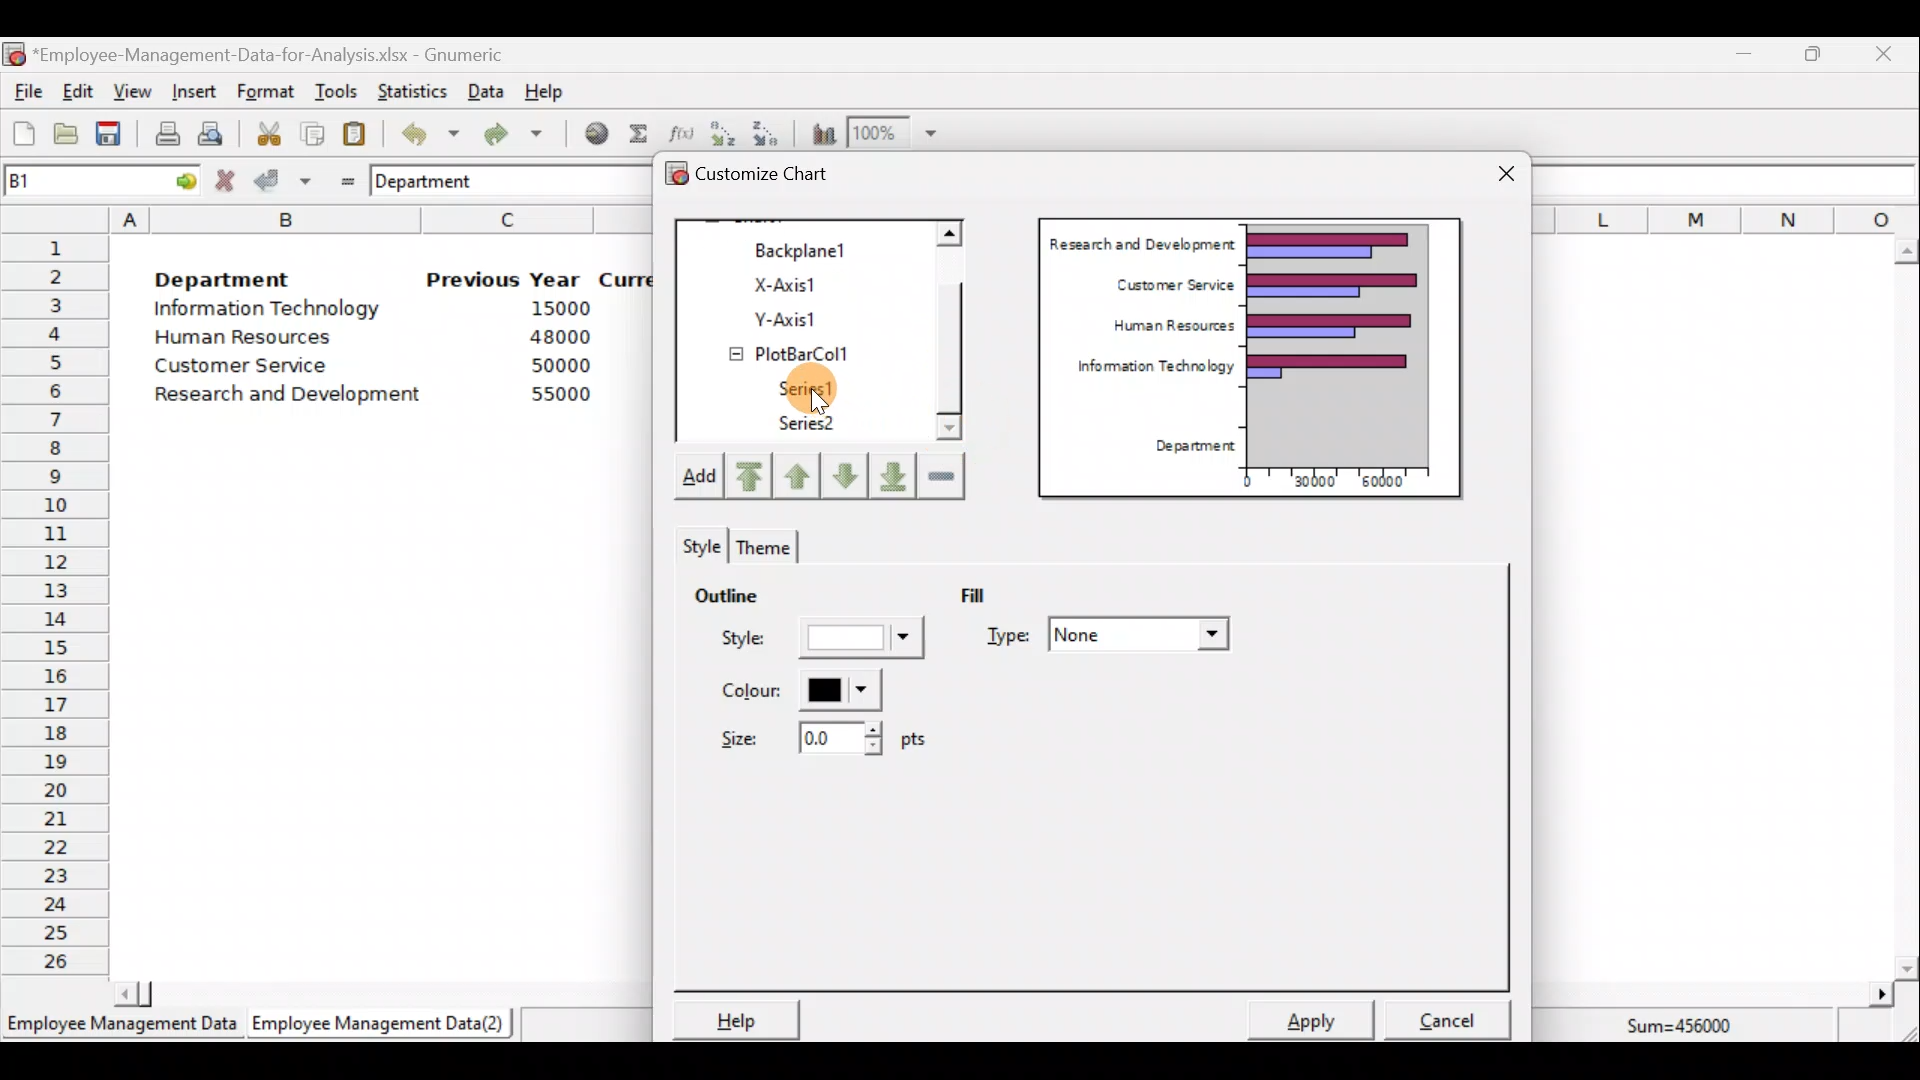 The image size is (1920, 1080). Describe the element at coordinates (556, 90) in the screenshot. I see `Help` at that location.